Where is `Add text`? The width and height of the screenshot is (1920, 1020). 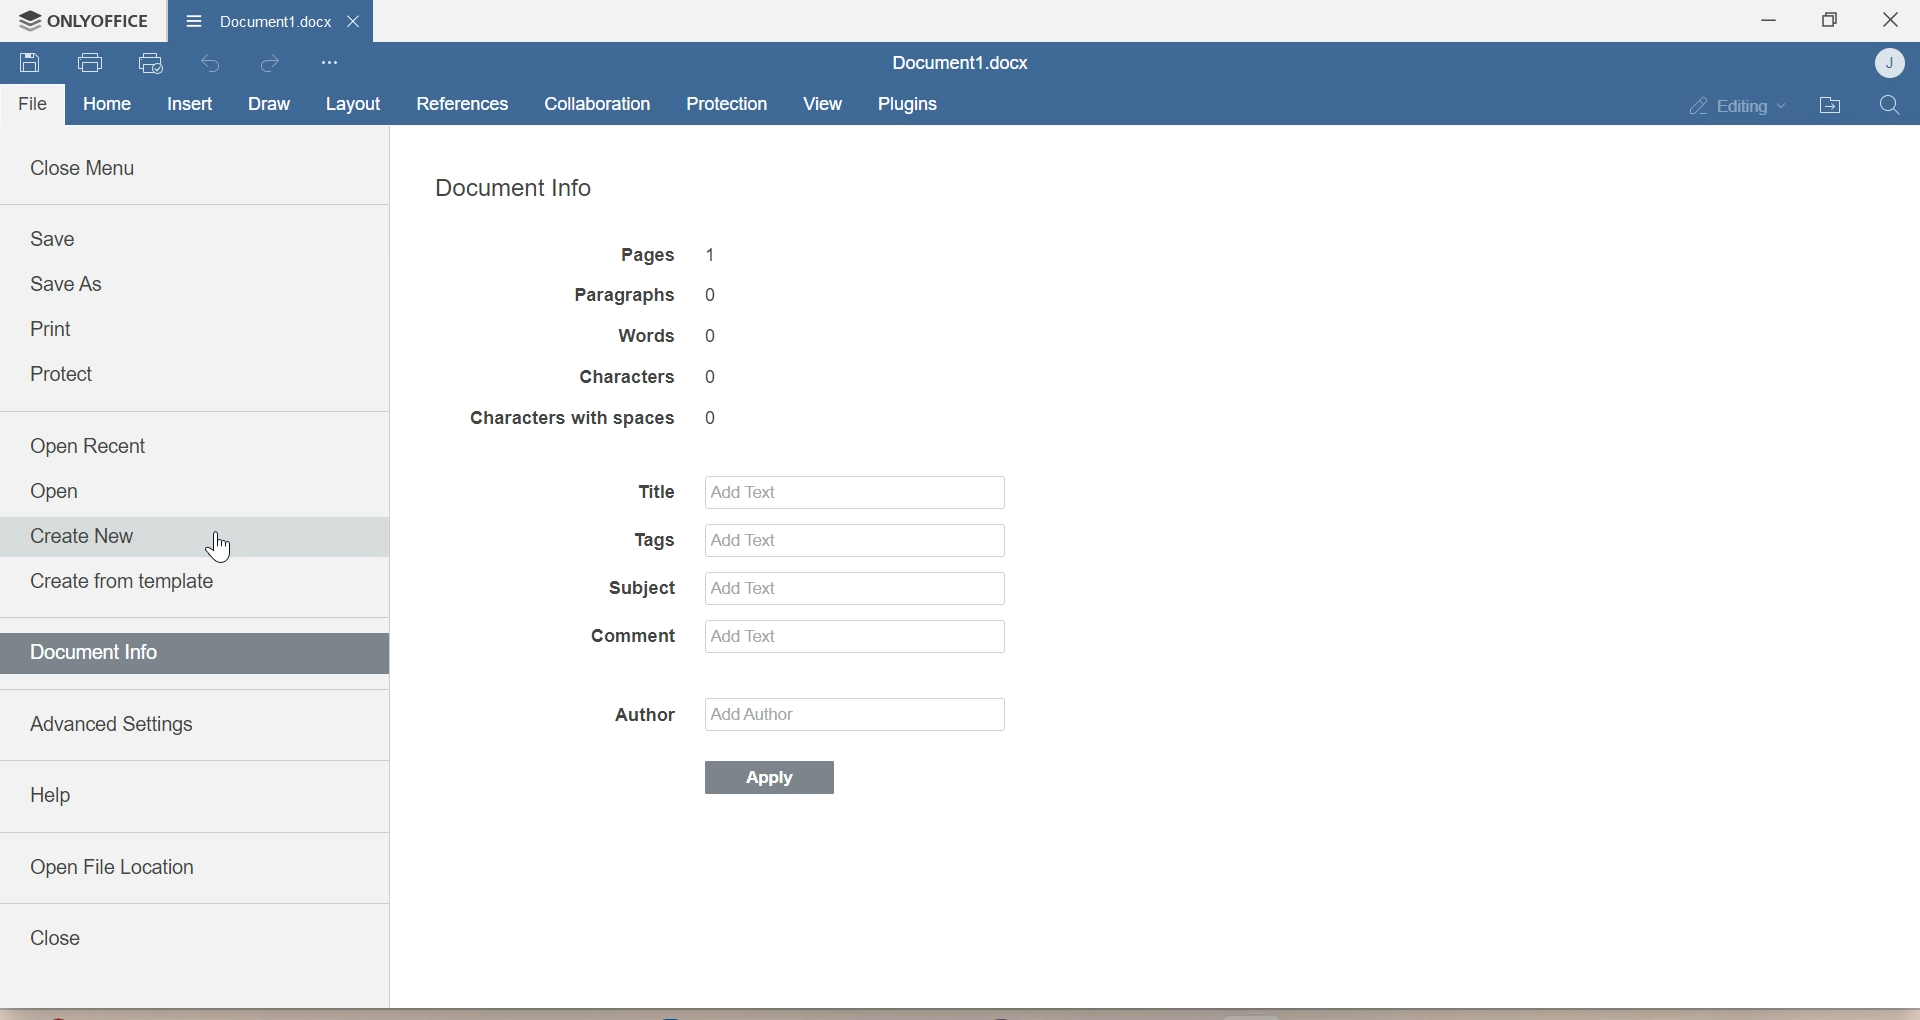 Add text is located at coordinates (853, 586).